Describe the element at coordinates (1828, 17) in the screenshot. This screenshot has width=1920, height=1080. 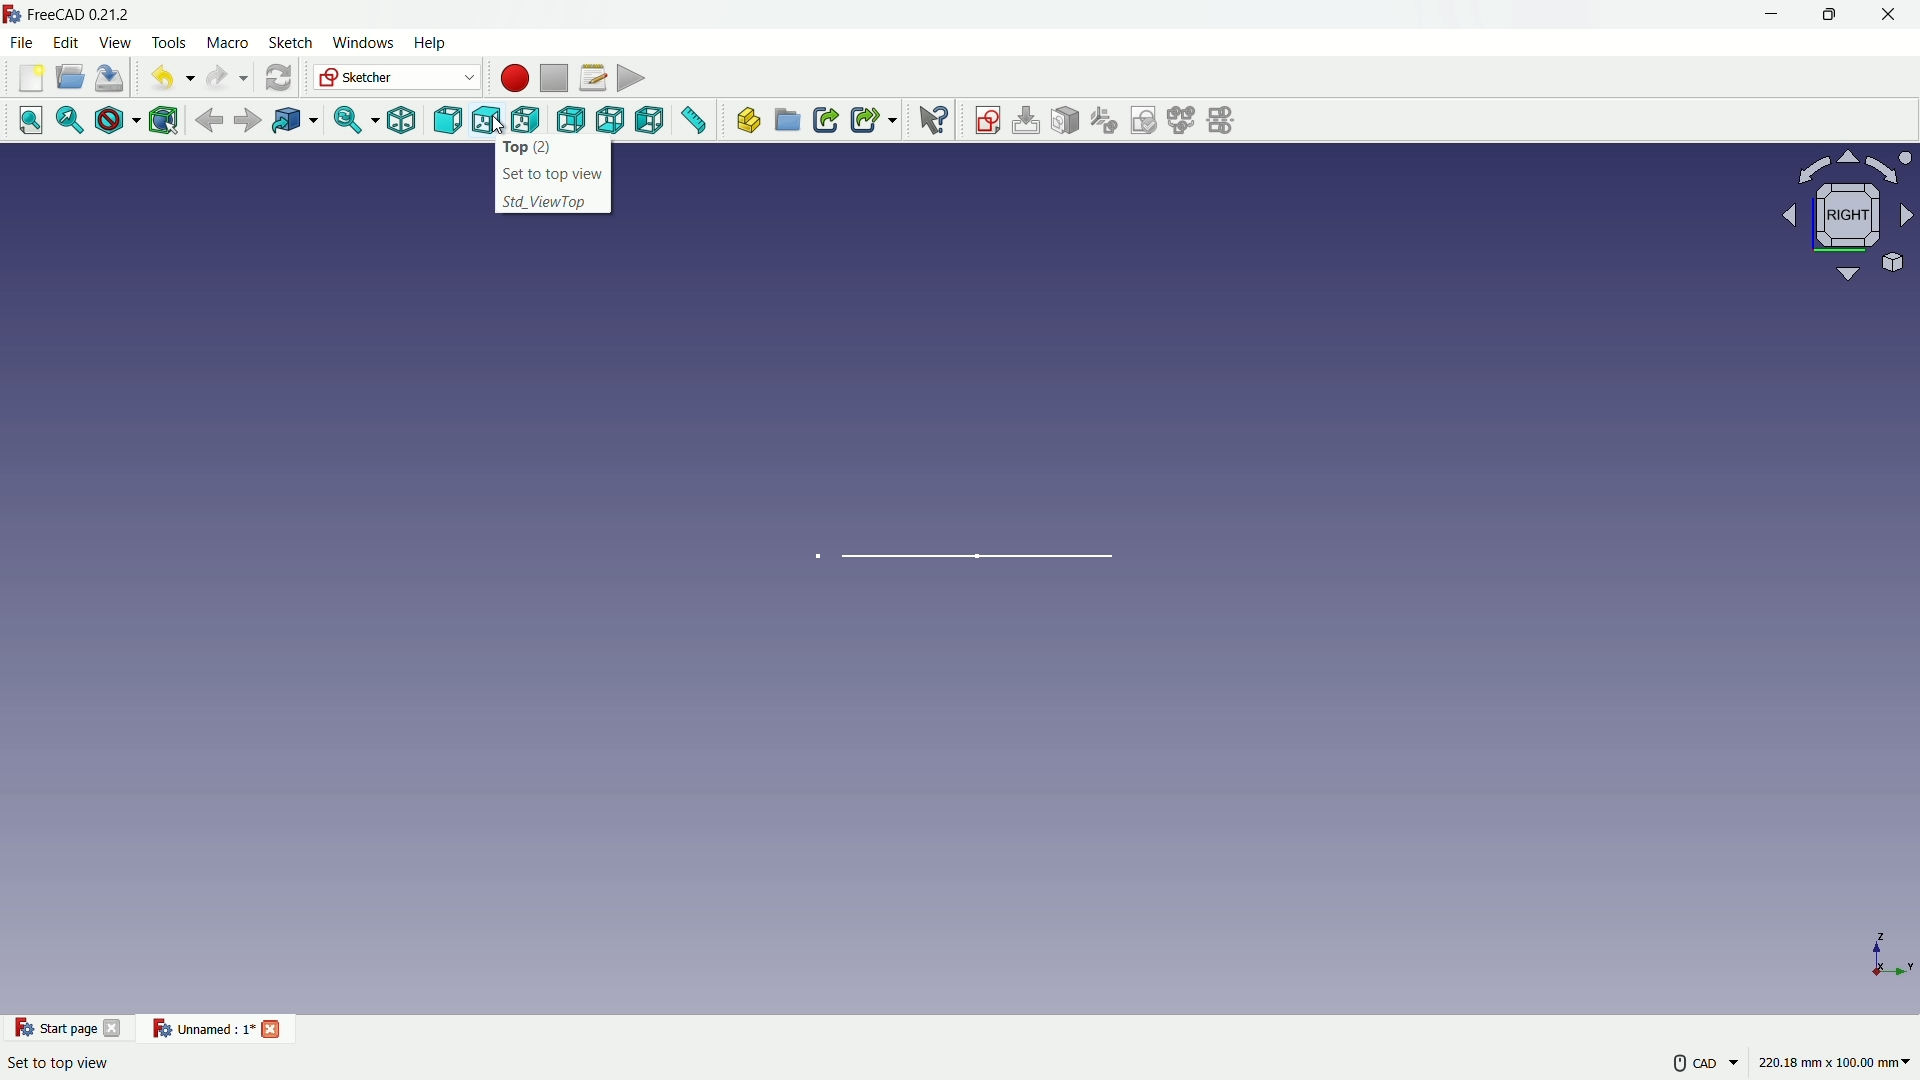
I see `maximize or restore` at that location.